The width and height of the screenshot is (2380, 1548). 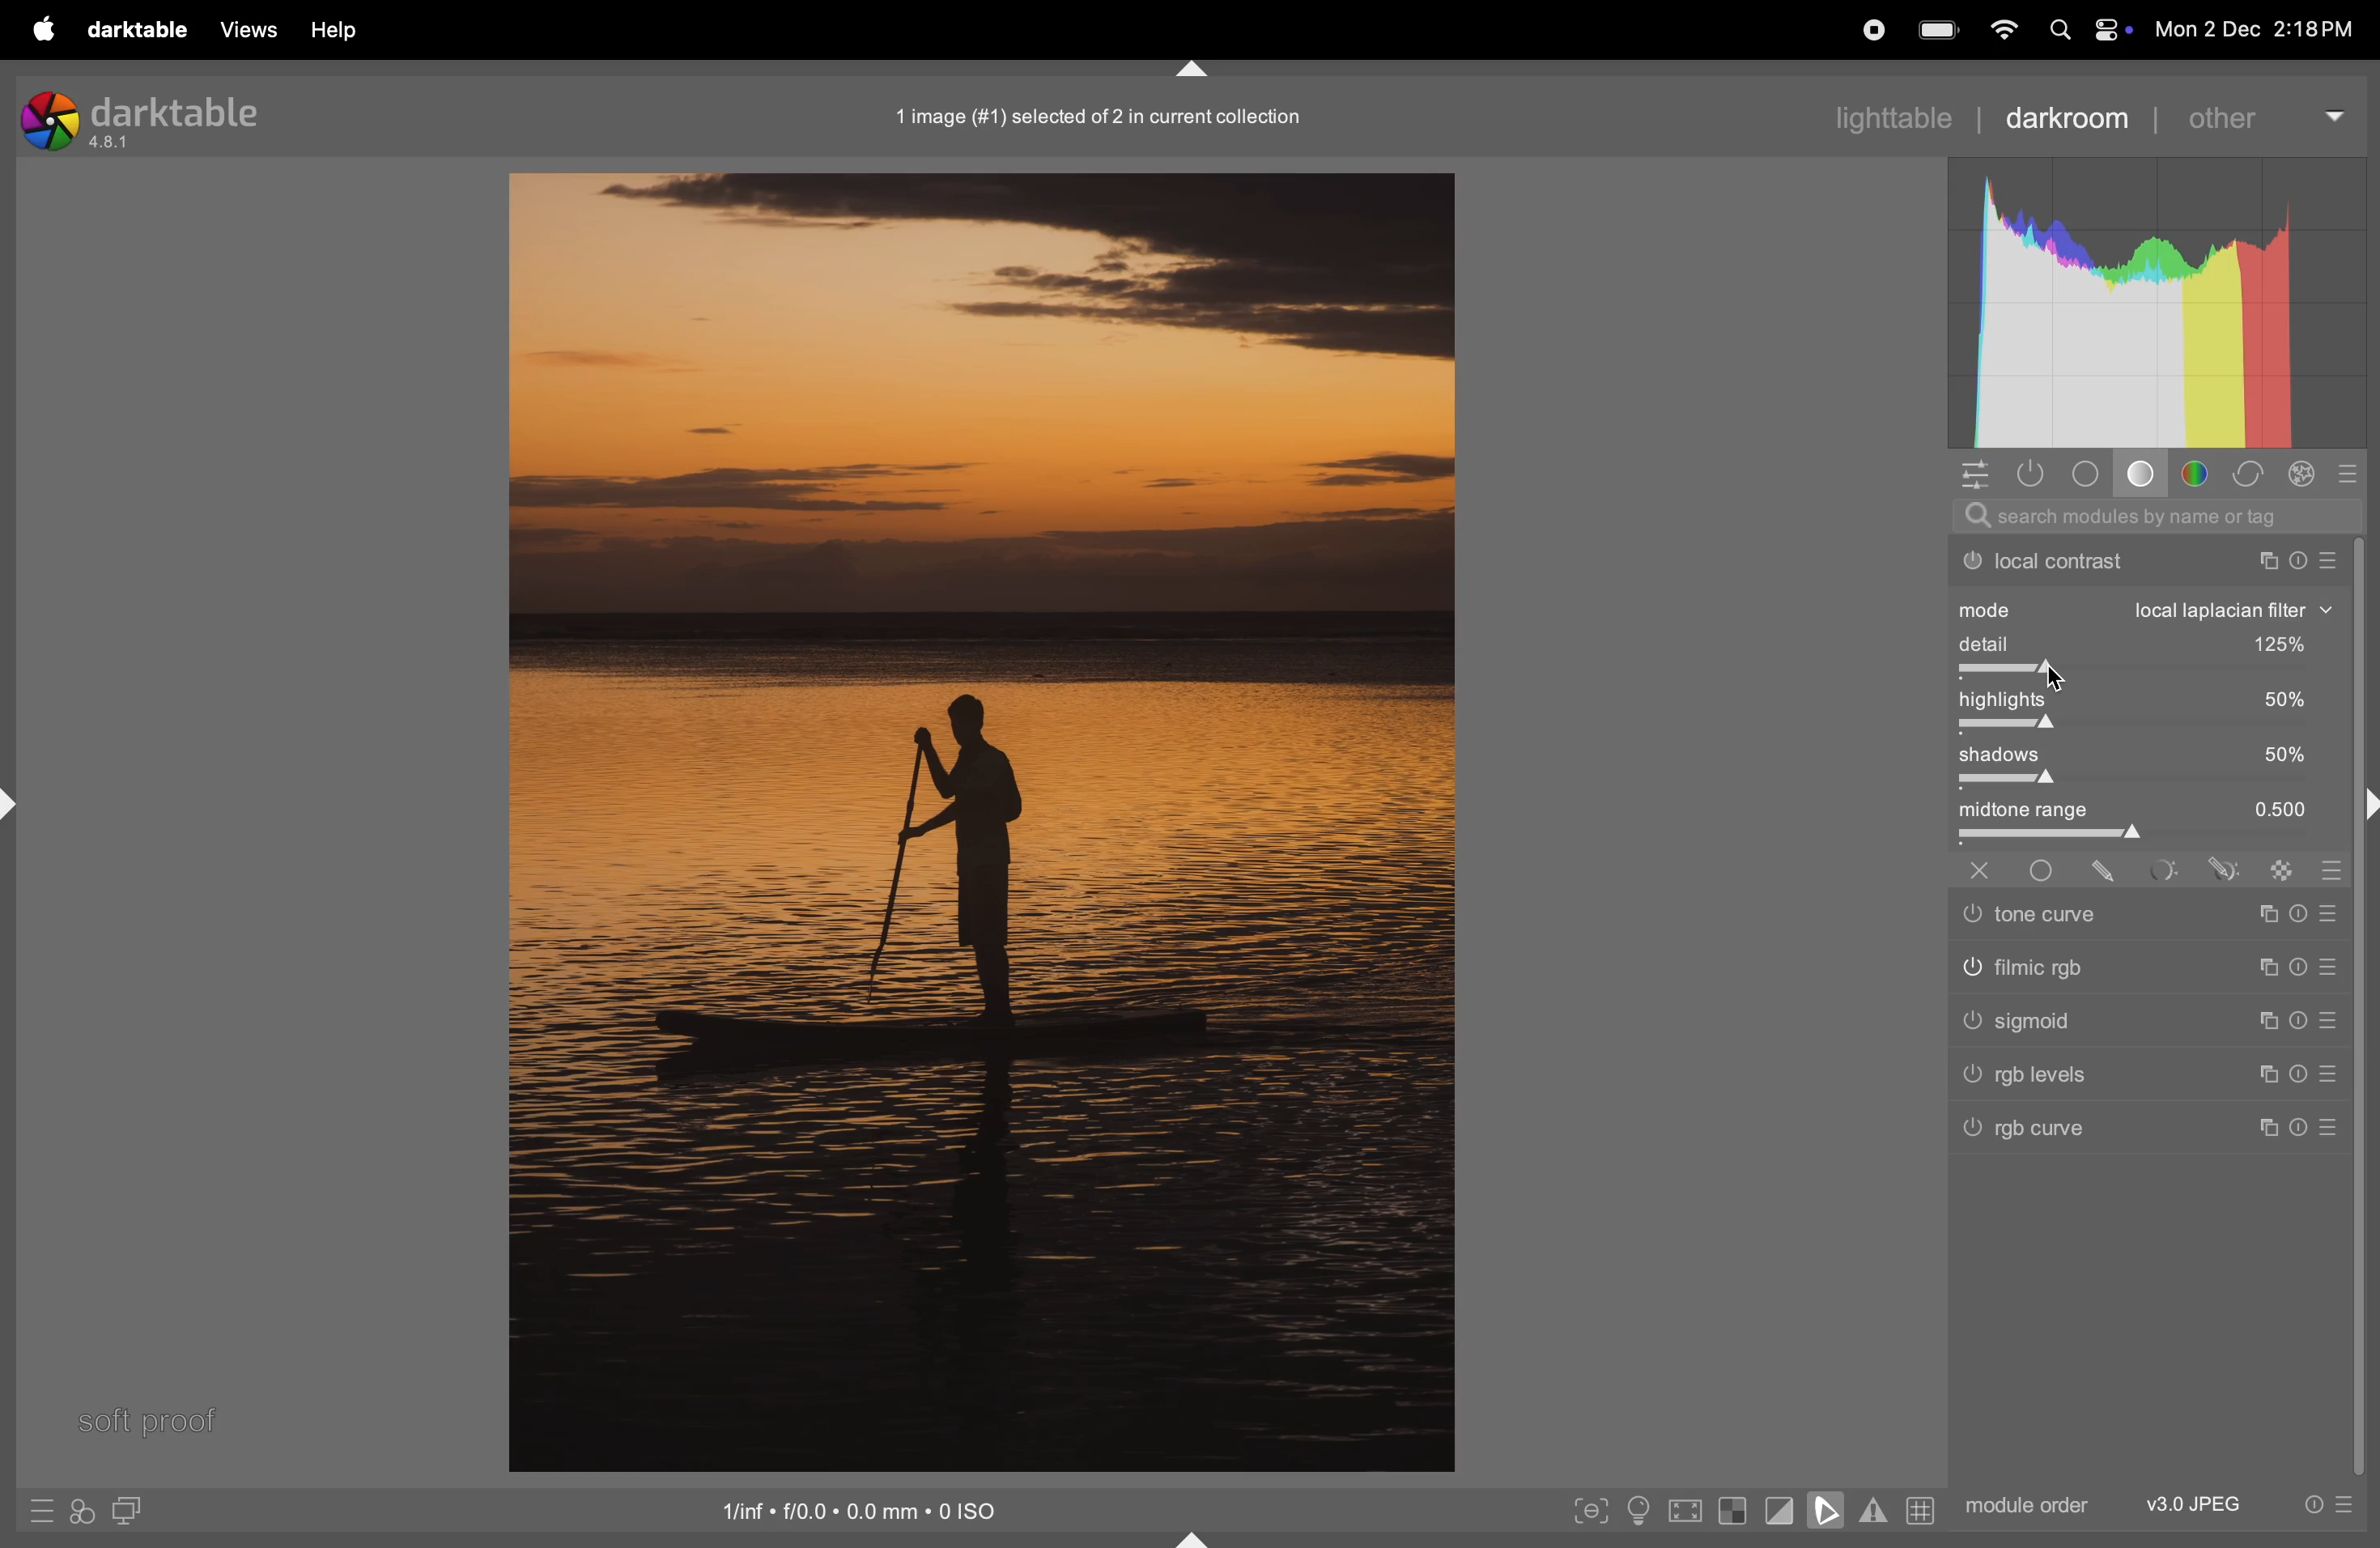 What do you see at coordinates (2148, 608) in the screenshot?
I see `mode` at bounding box center [2148, 608].